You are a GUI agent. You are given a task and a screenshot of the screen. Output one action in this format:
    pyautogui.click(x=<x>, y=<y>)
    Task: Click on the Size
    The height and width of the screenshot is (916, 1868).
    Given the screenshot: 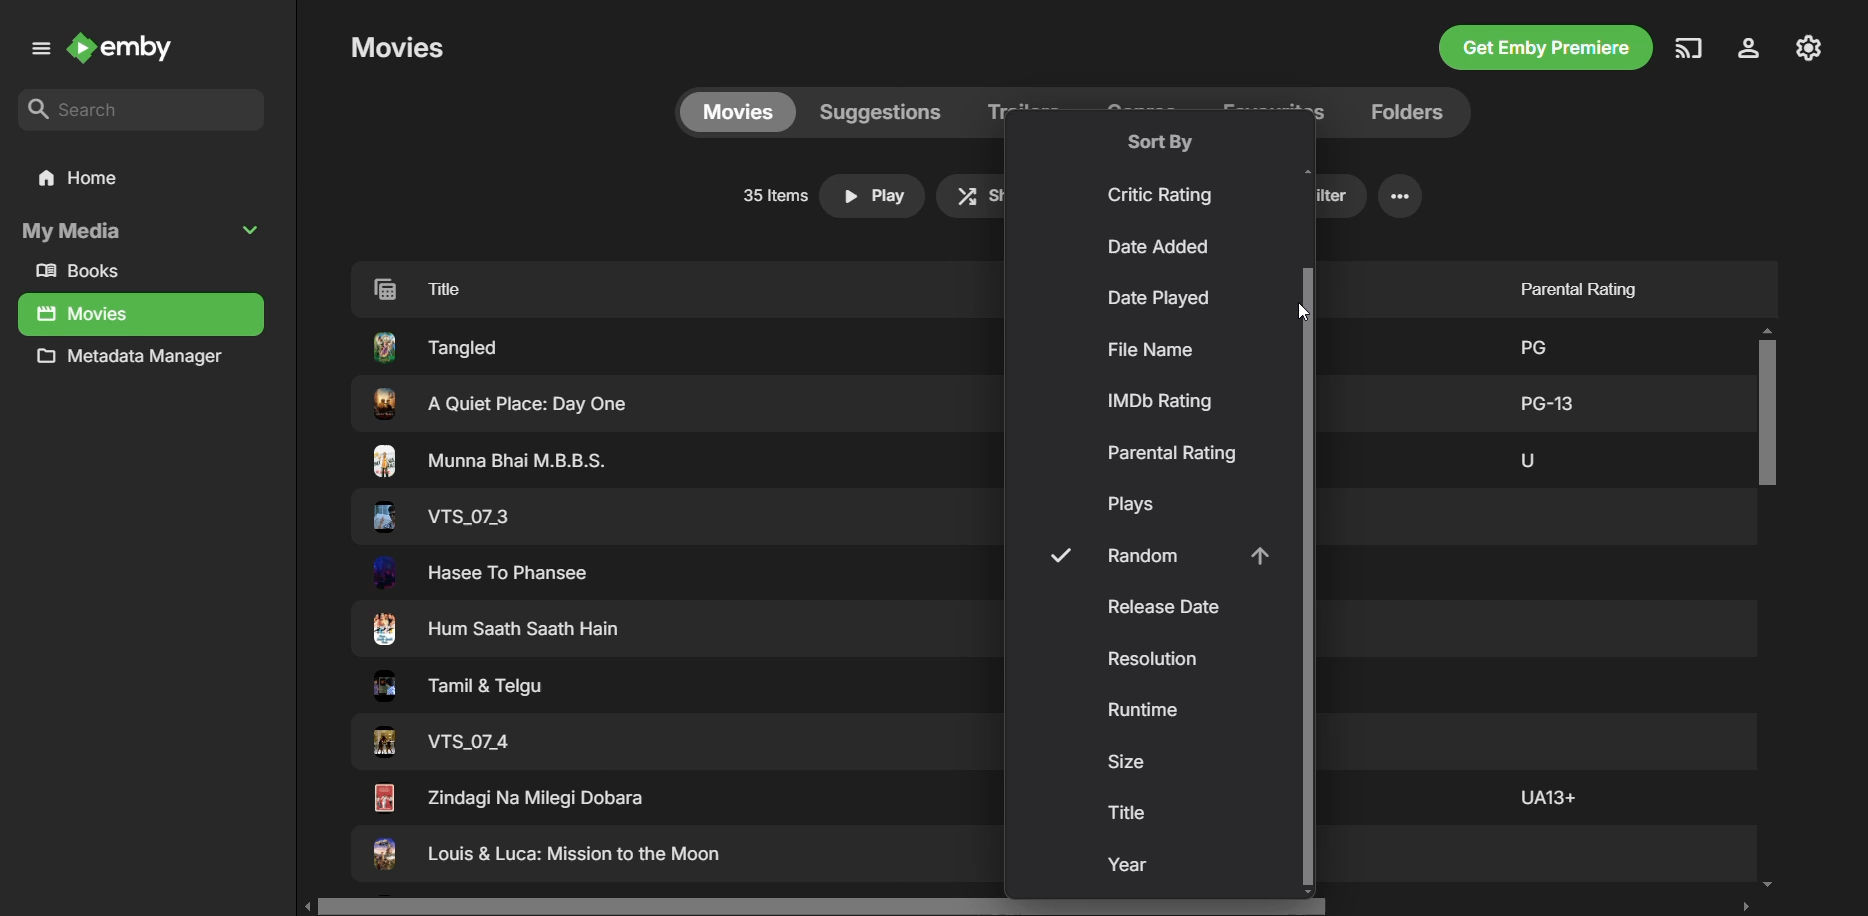 What is the action you would take?
    pyautogui.click(x=1126, y=762)
    